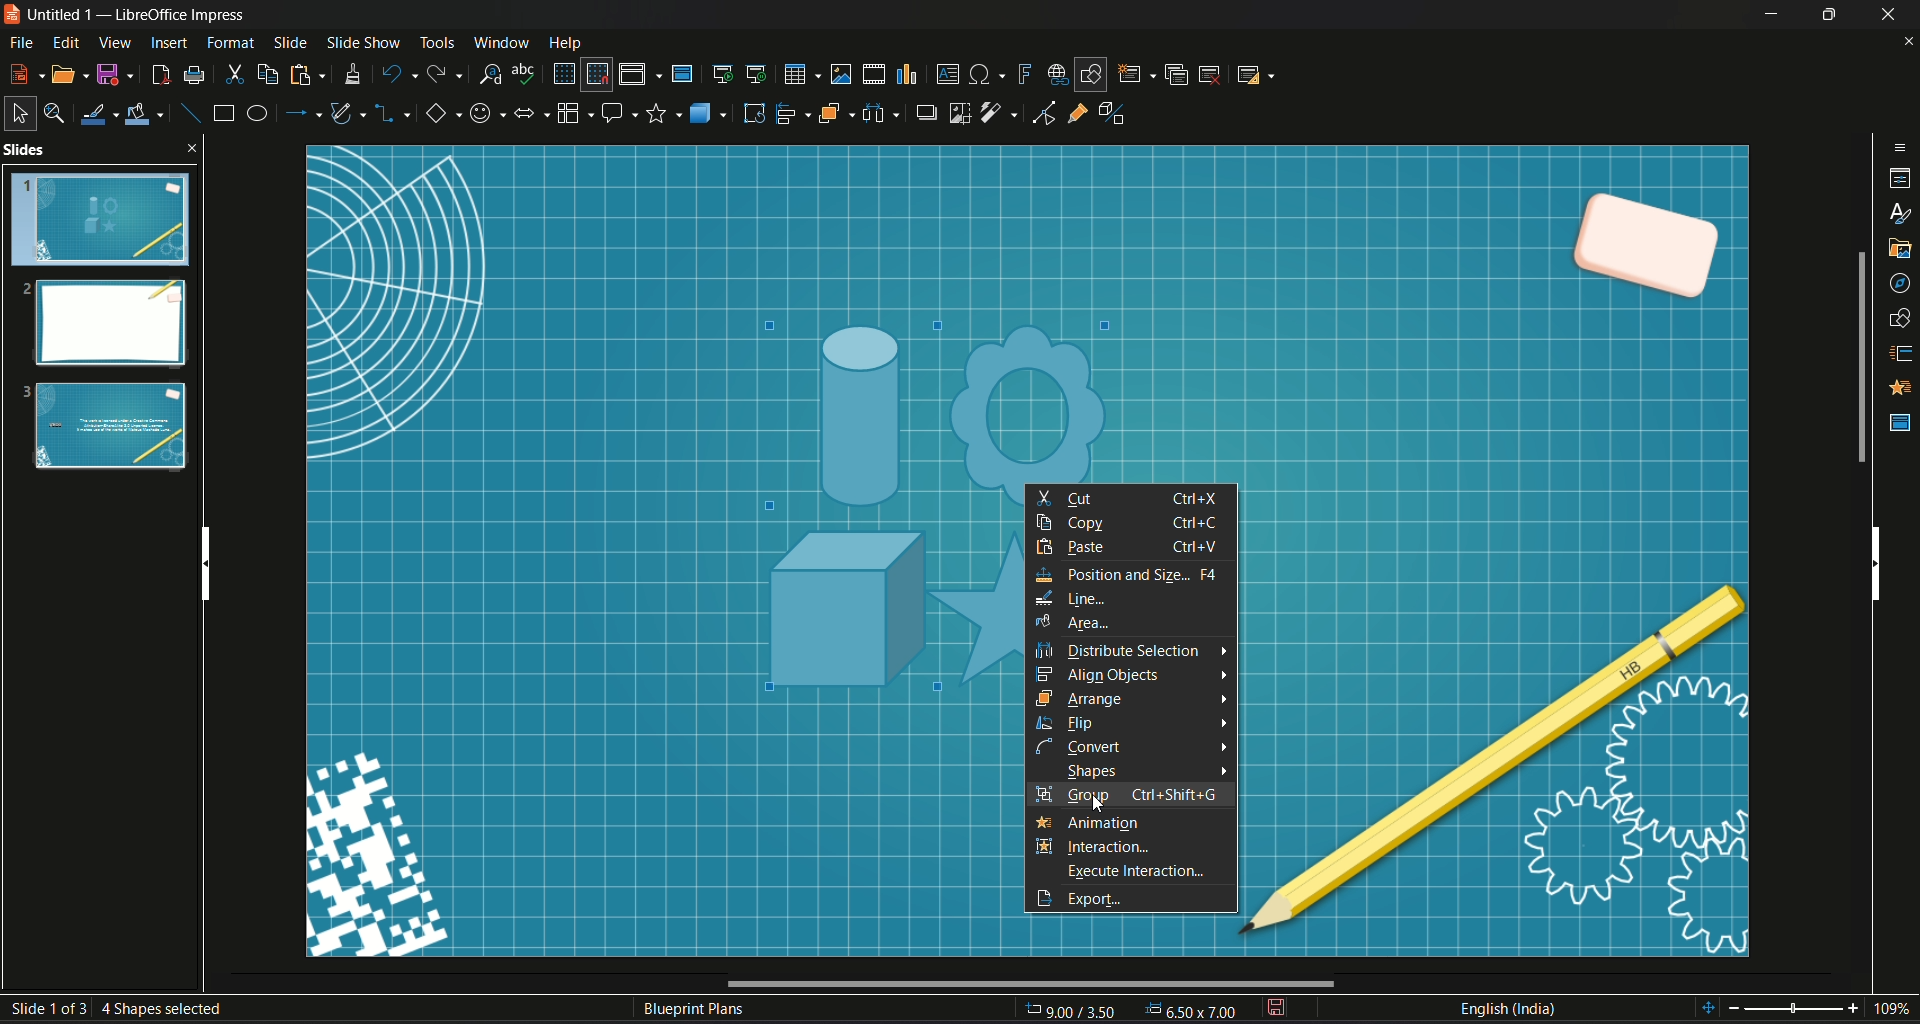  What do you see at coordinates (268, 75) in the screenshot?
I see `copy ` at bounding box center [268, 75].